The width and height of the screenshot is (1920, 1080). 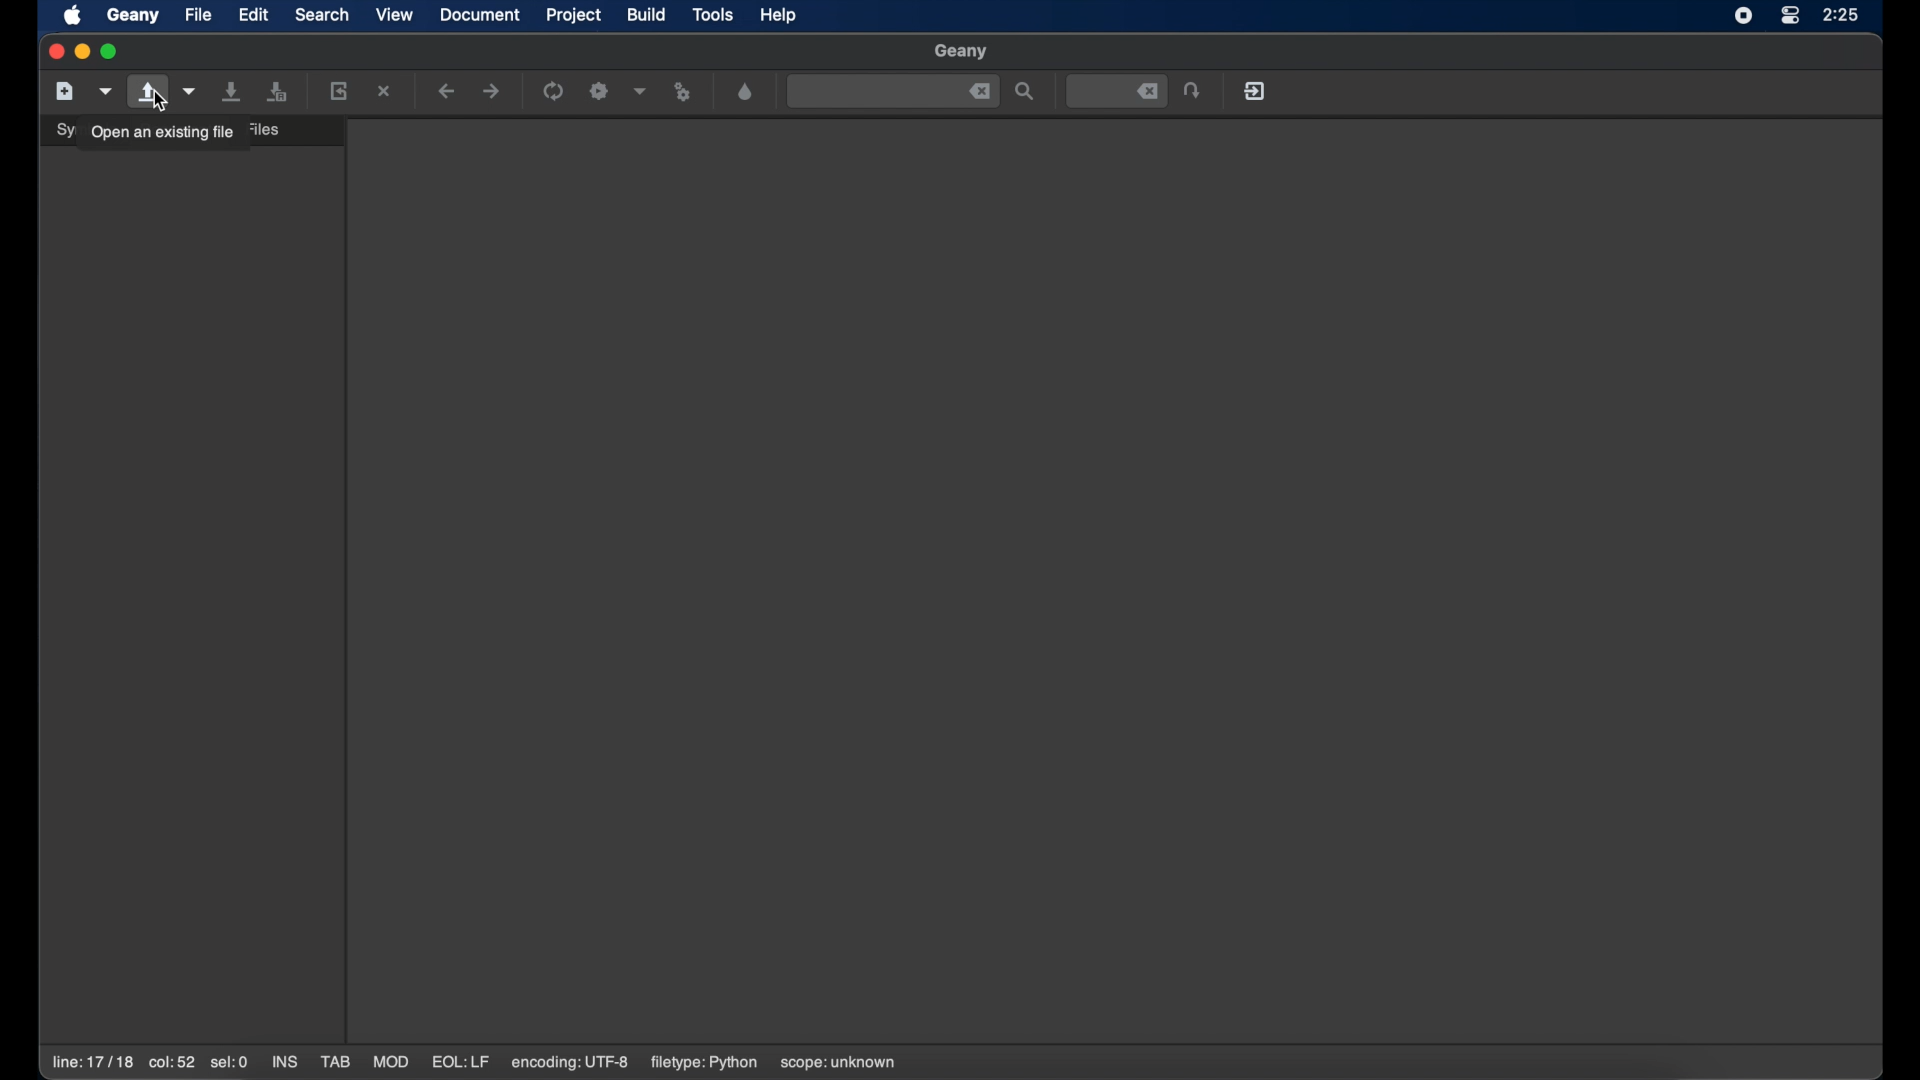 What do you see at coordinates (73, 16) in the screenshot?
I see `apple icon` at bounding box center [73, 16].